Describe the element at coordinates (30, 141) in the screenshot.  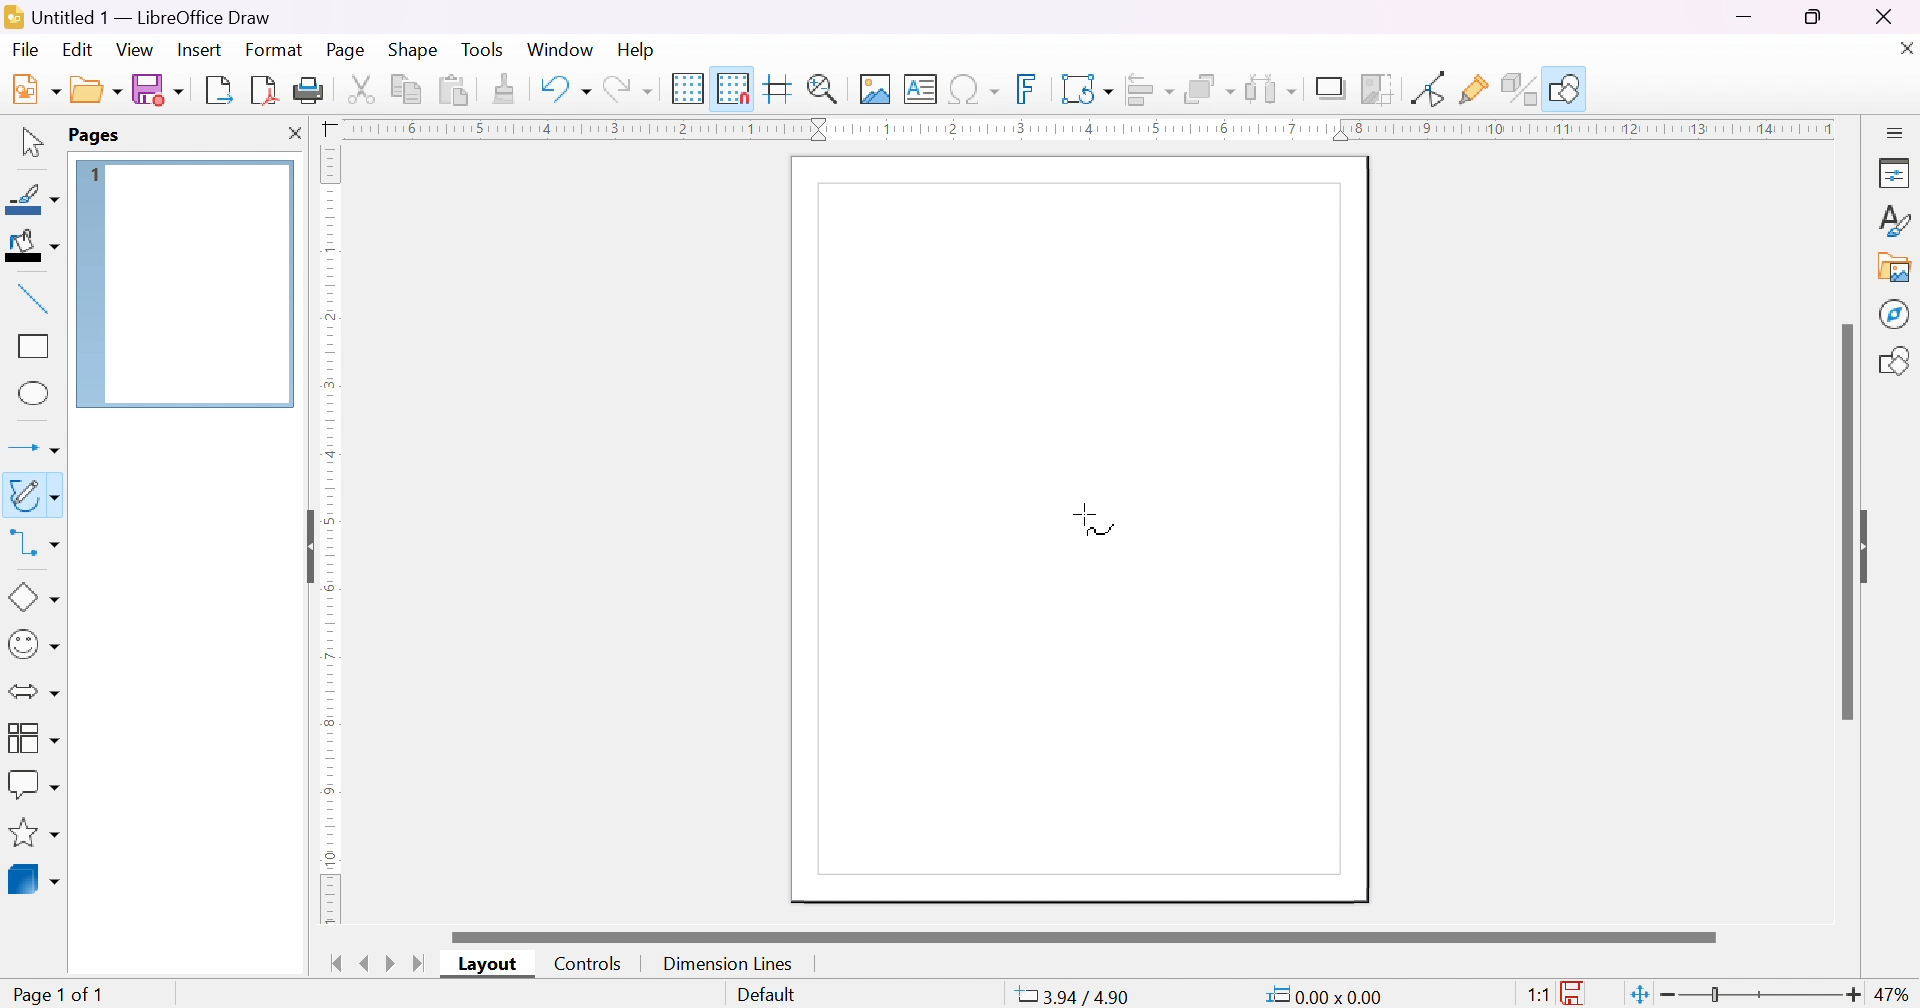
I see `selection tool` at that location.